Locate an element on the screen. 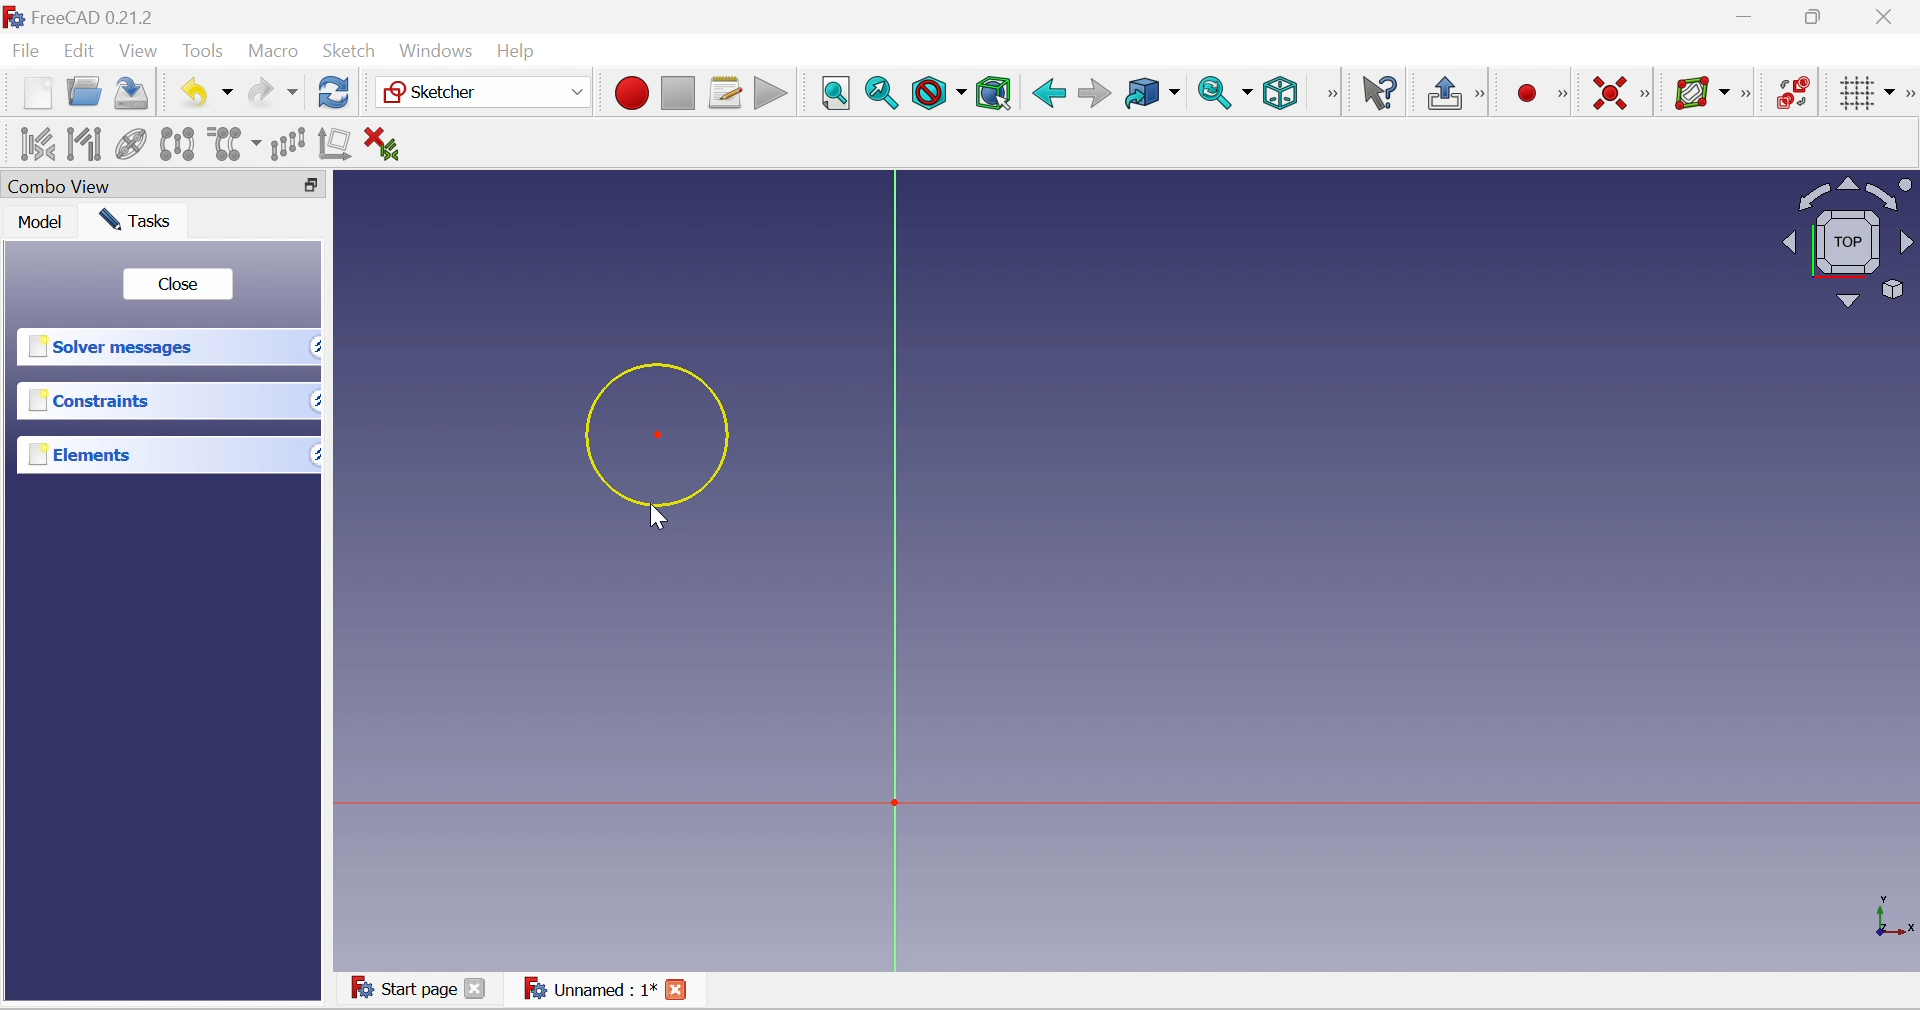 The width and height of the screenshot is (1920, 1010). Undo is located at coordinates (203, 92).